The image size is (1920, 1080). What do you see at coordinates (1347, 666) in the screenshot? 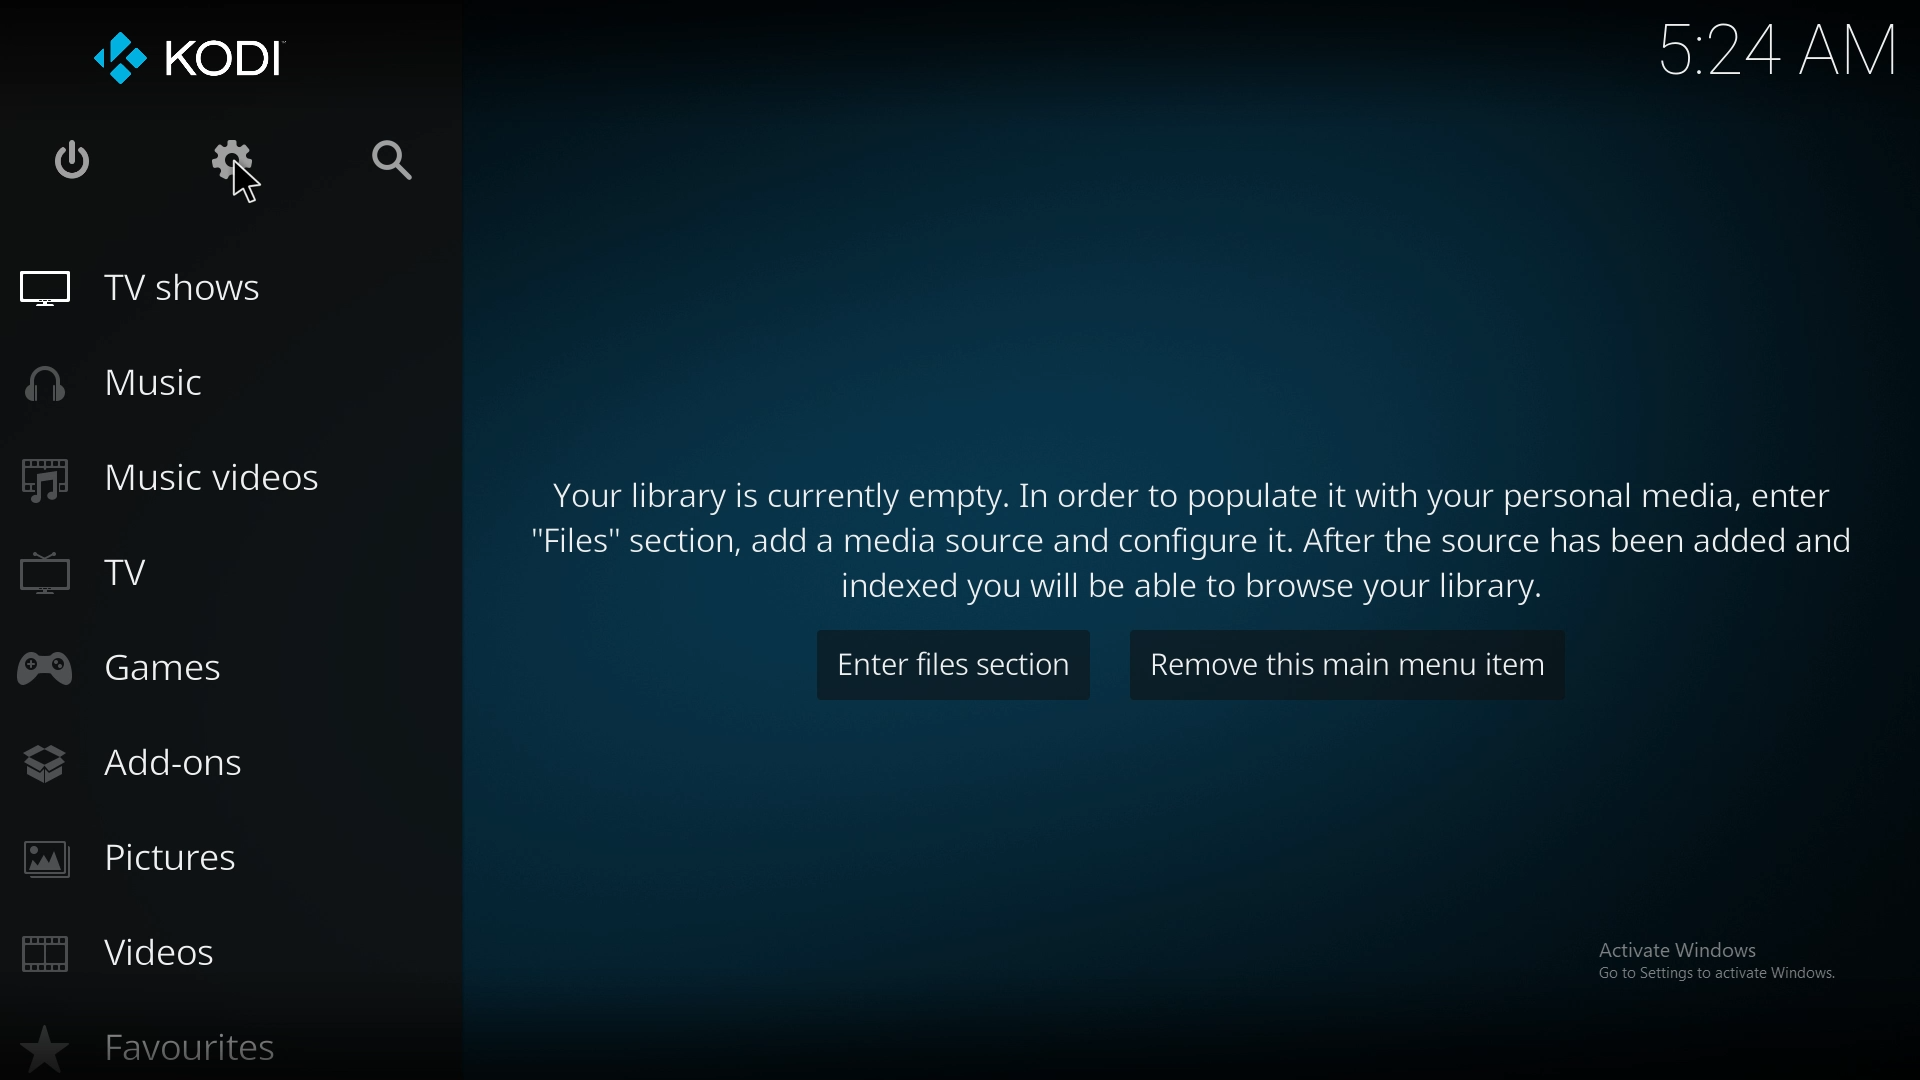
I see `remove item` at bounding box center [1347, 666].